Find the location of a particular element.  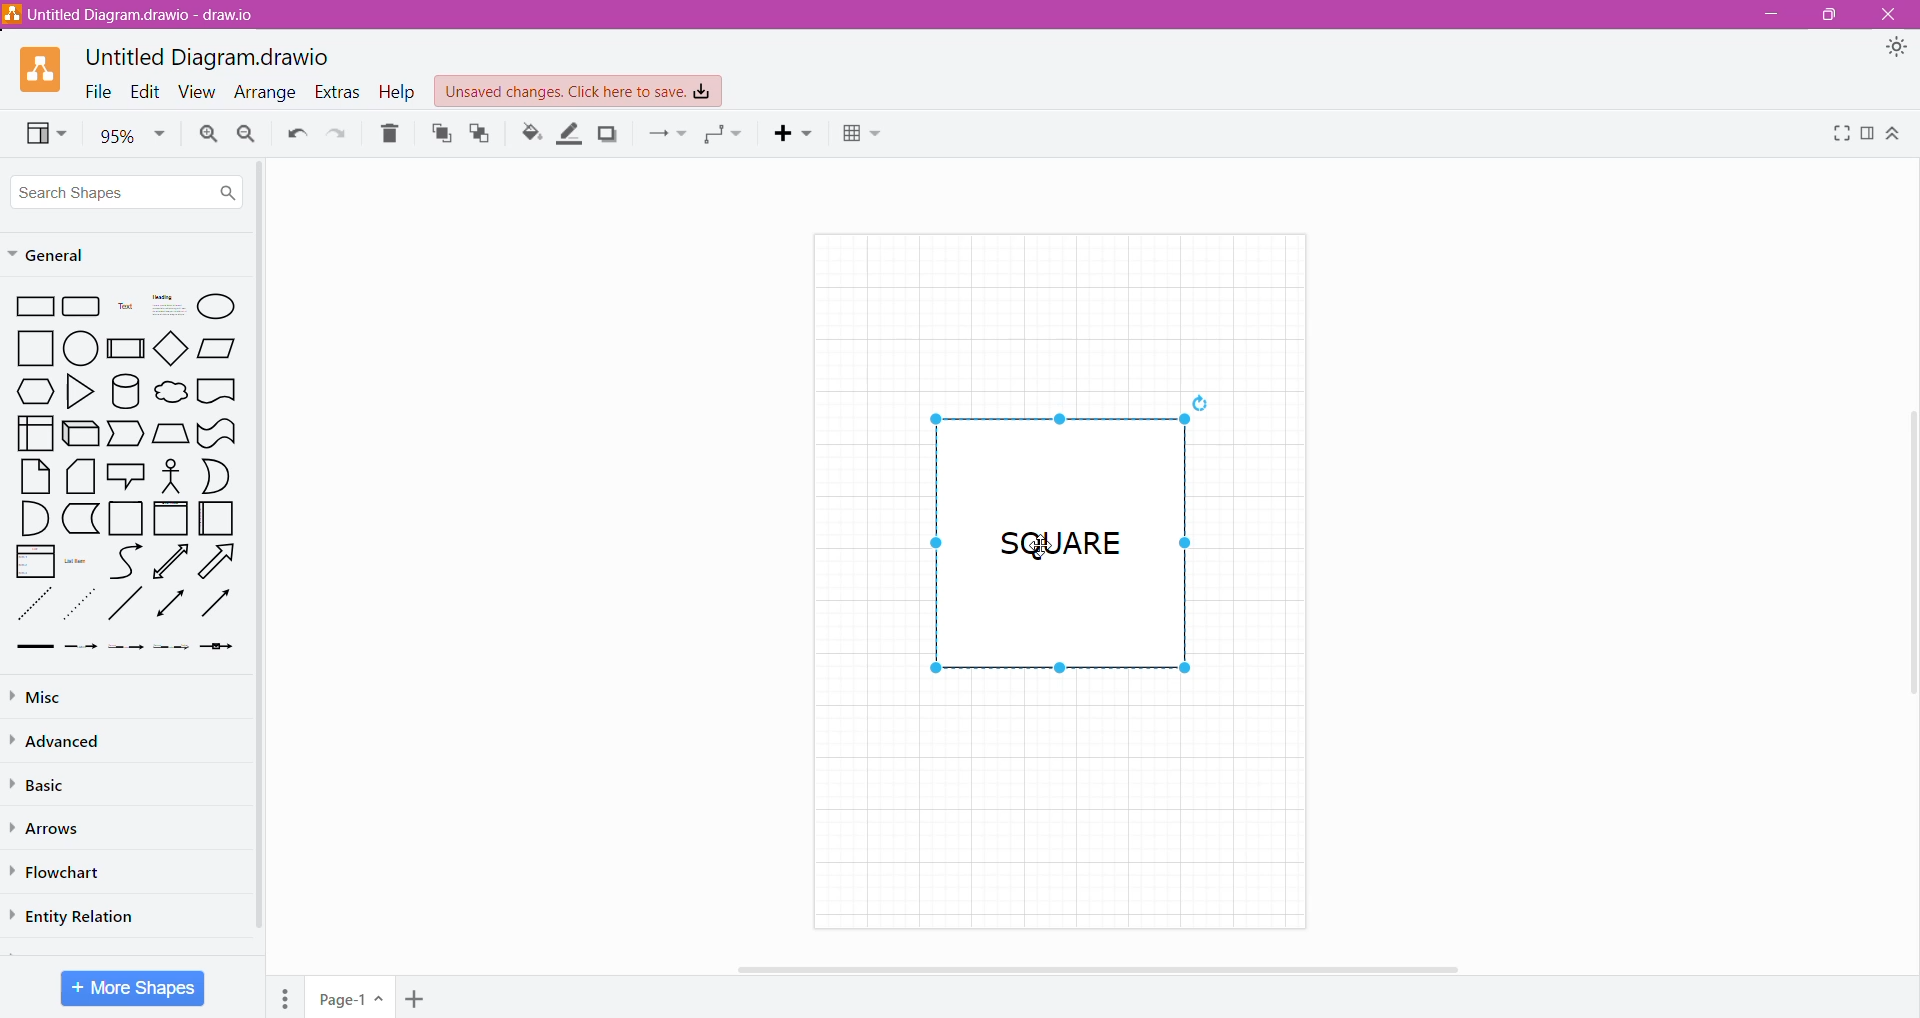

3D Rectangle  is located at coordinates (80, 436).